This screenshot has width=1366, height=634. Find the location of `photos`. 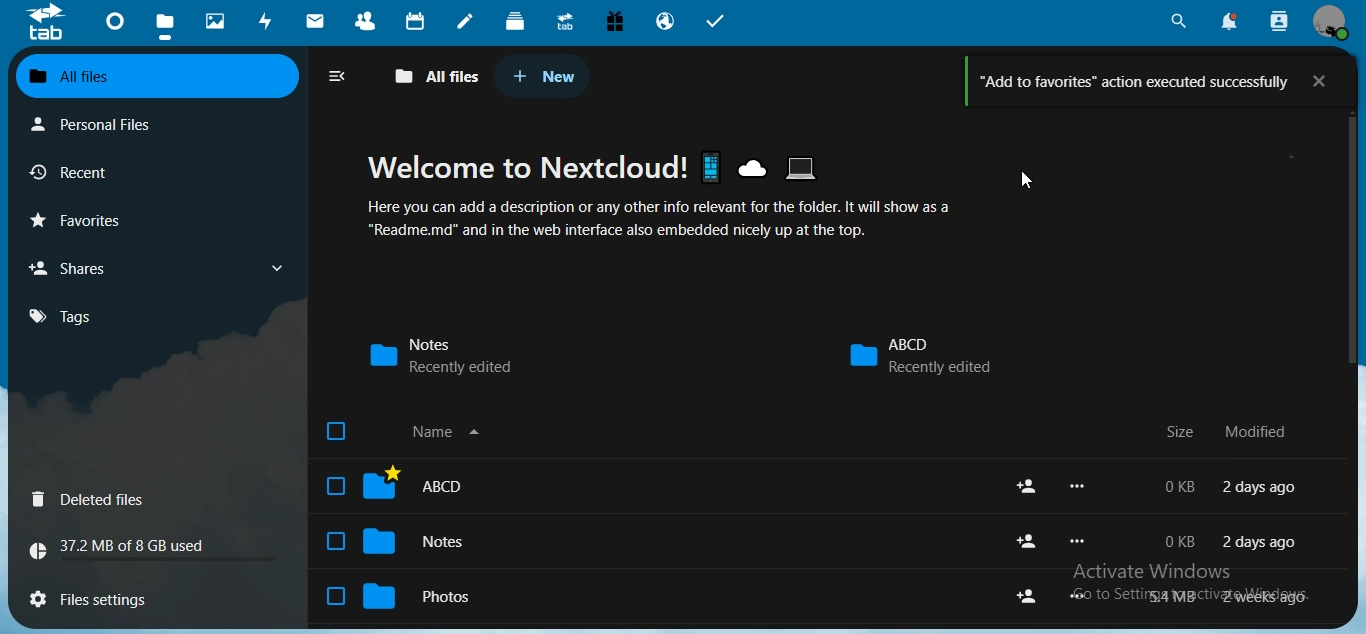

photos is located at coordinates (219, 20).